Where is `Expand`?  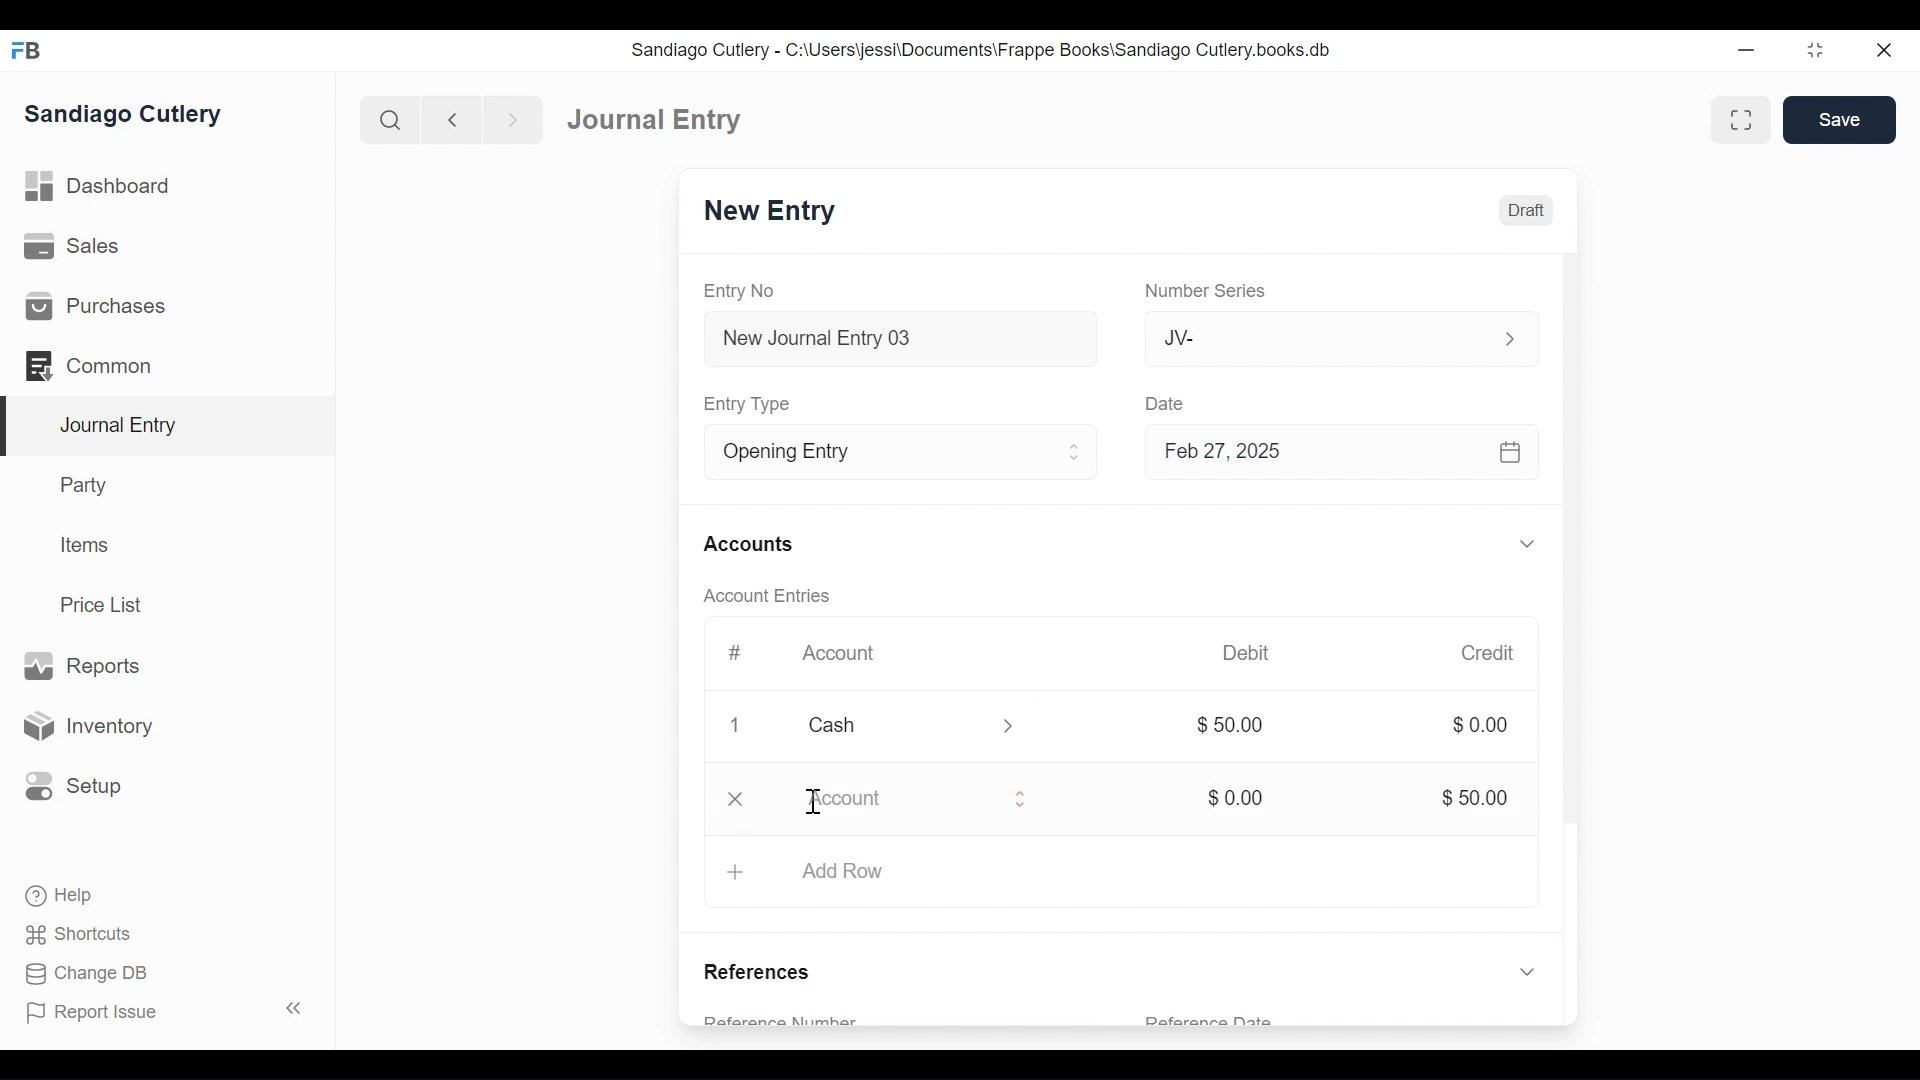
Expand is located at coordinates (1010, 727).